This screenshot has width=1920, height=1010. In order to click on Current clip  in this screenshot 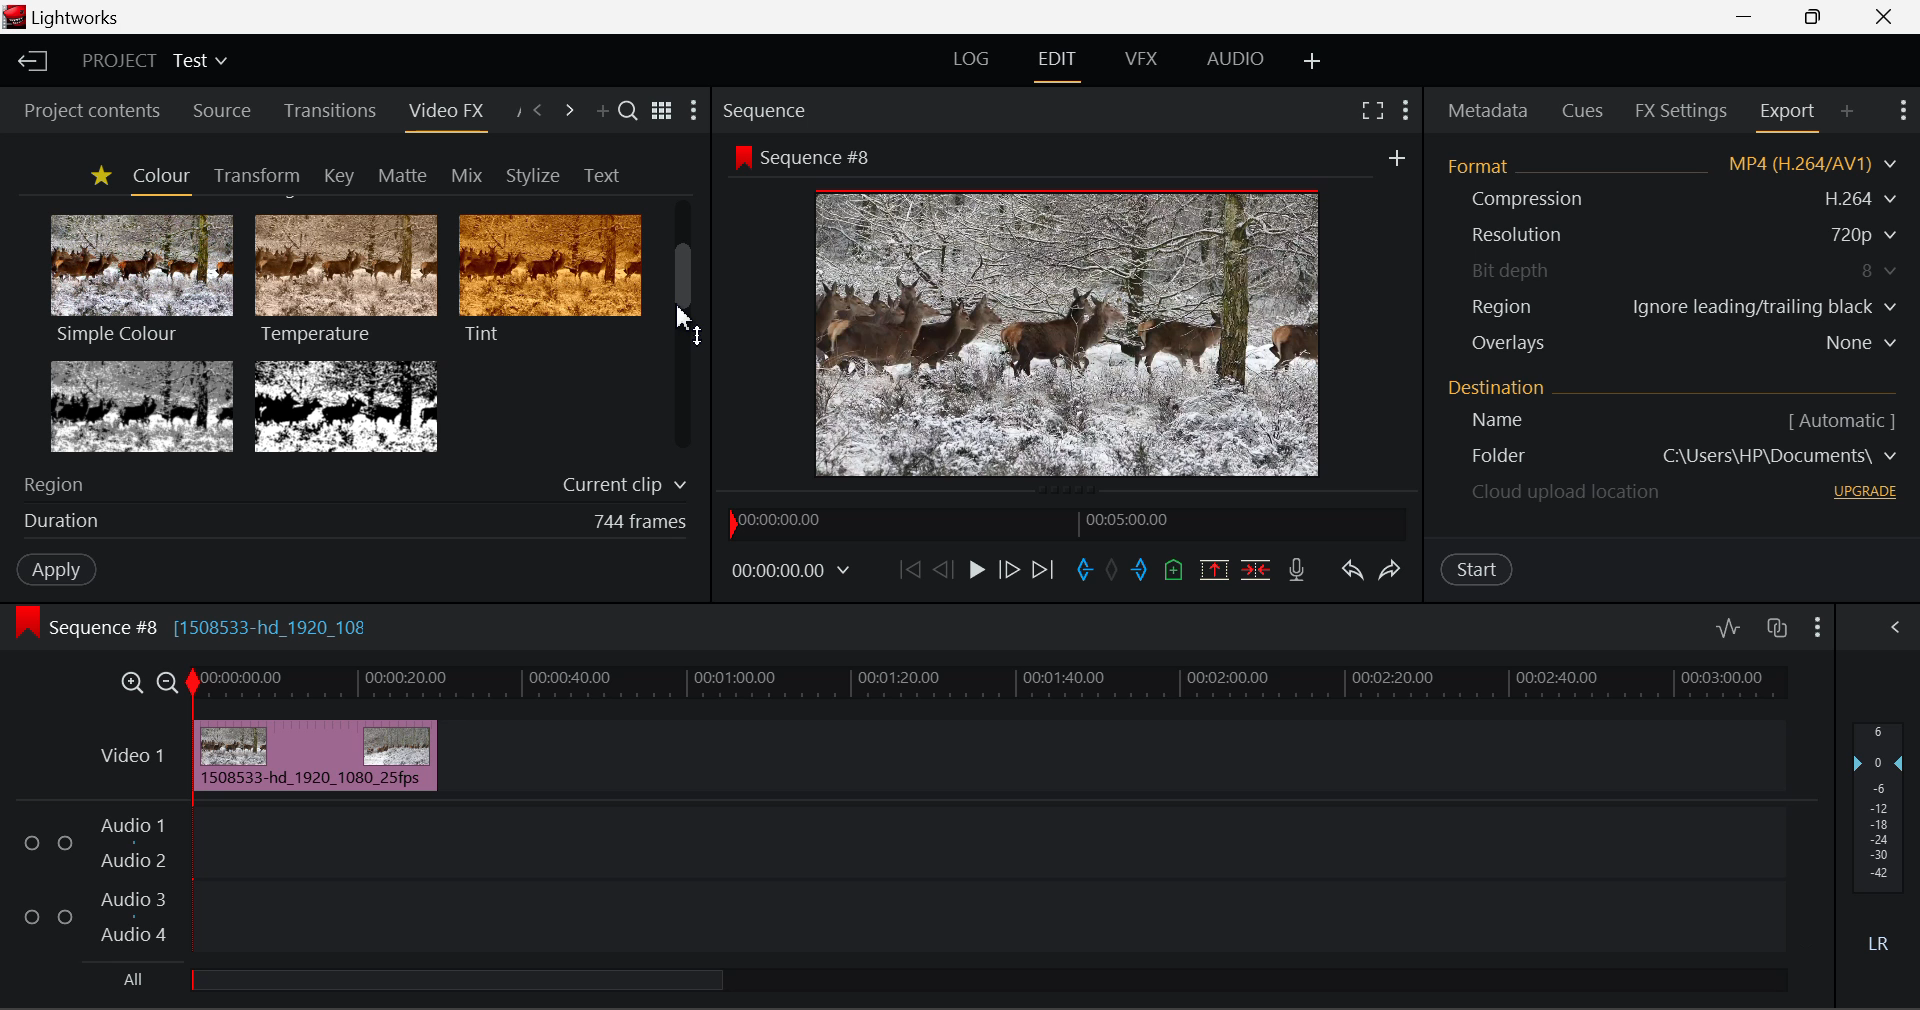, I will do `click(621, 486)`.